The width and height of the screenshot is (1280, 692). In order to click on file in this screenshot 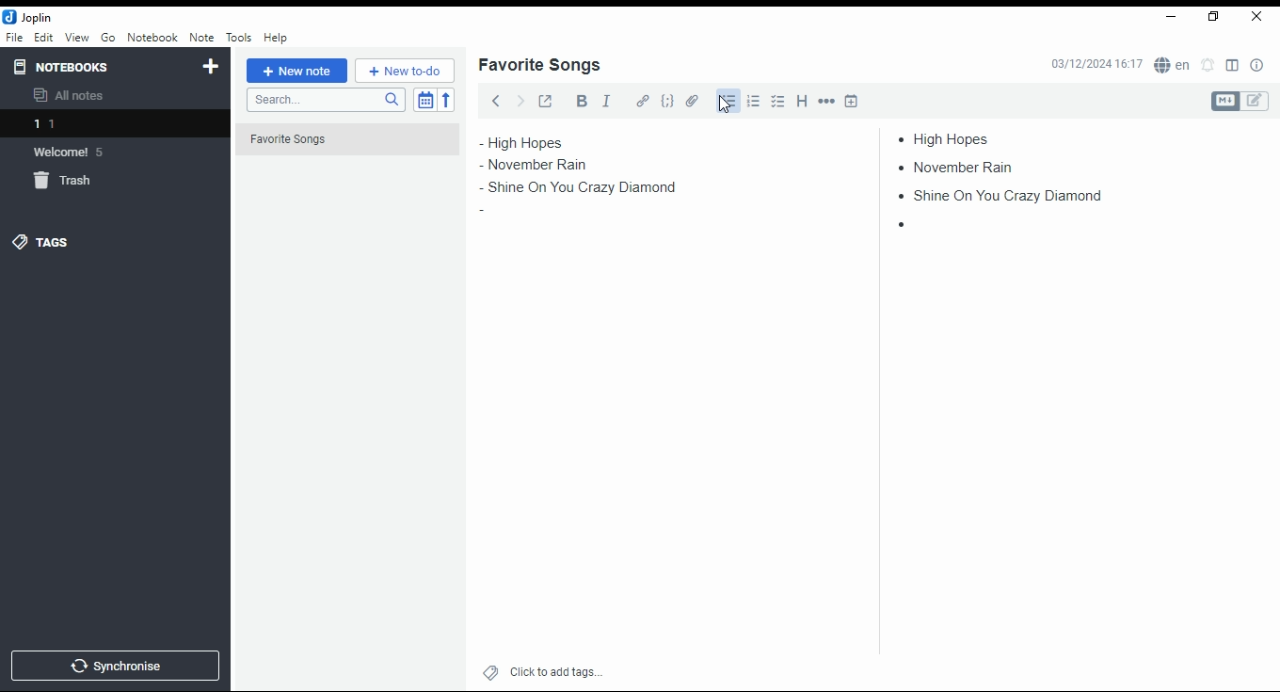, I will do `click(14, 36)`.